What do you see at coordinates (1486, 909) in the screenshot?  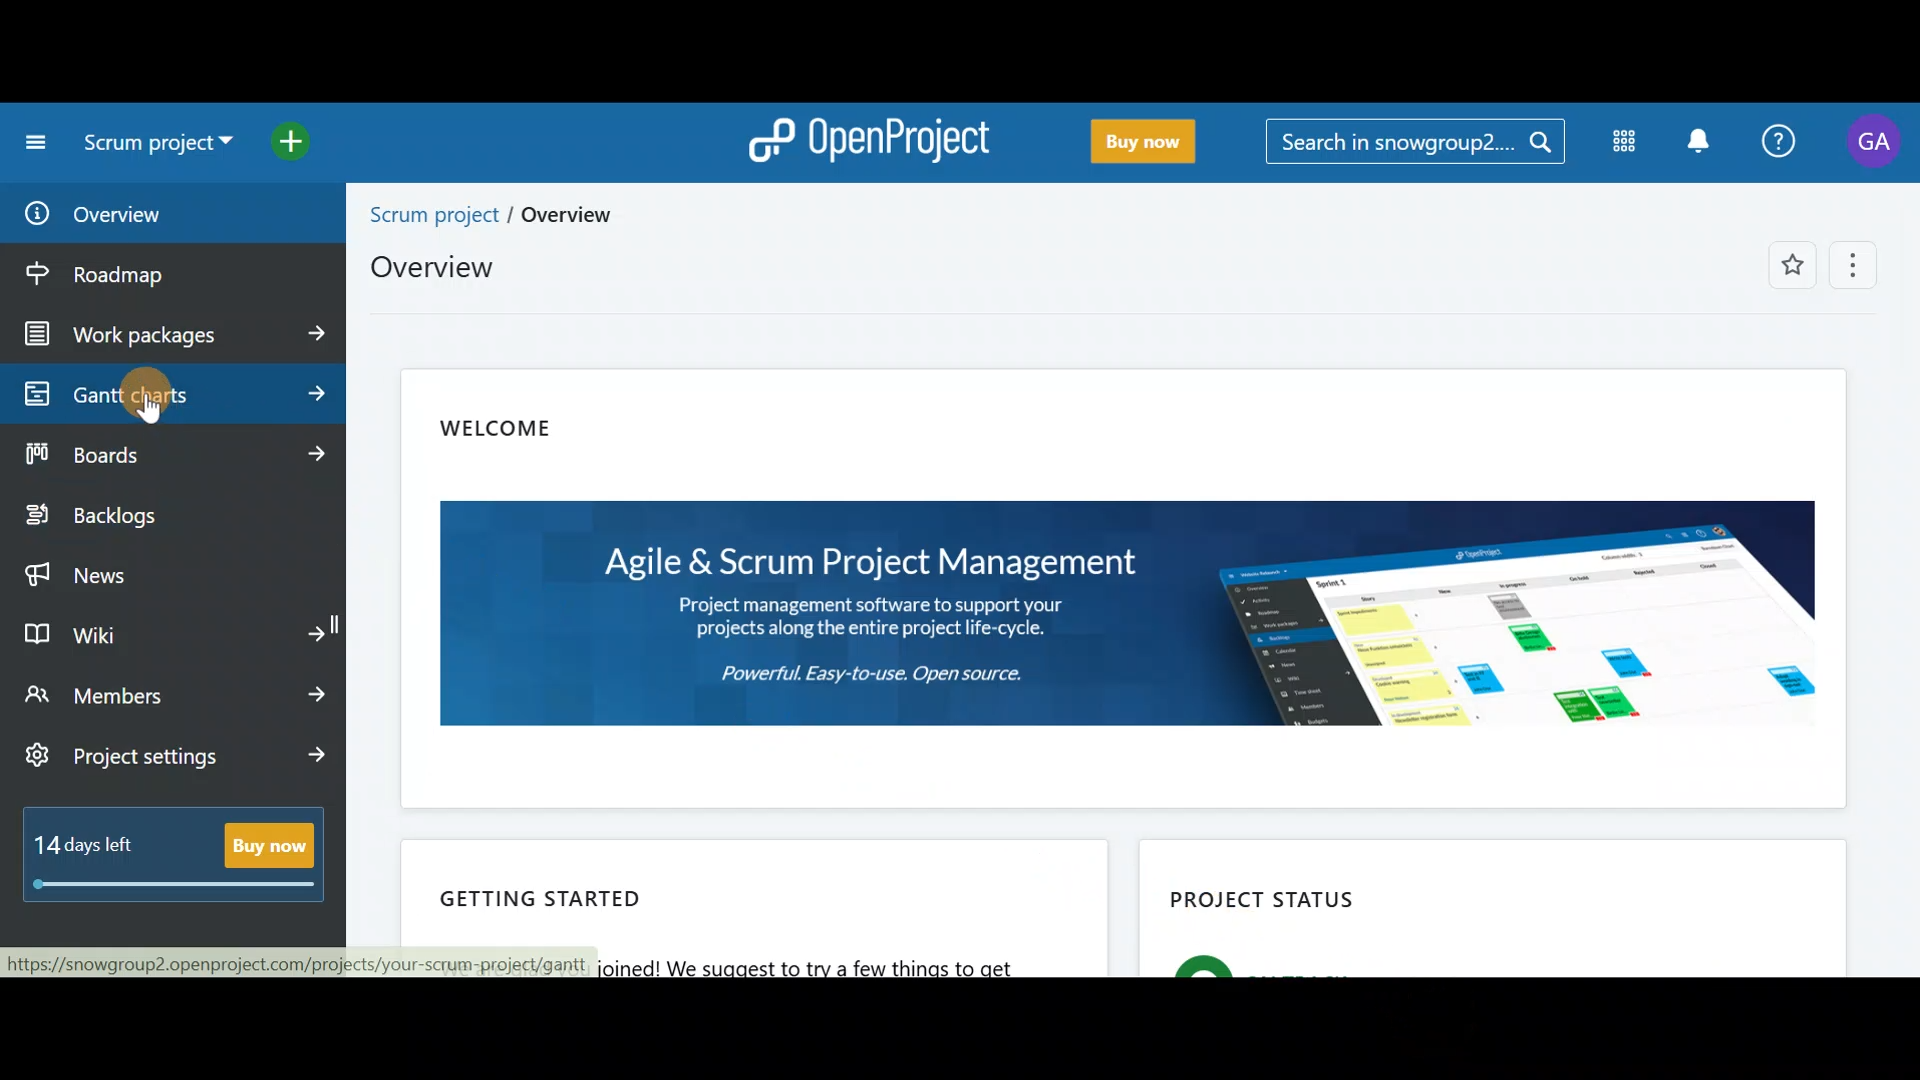 I see `Project status` at bounding box center [1486, 909].